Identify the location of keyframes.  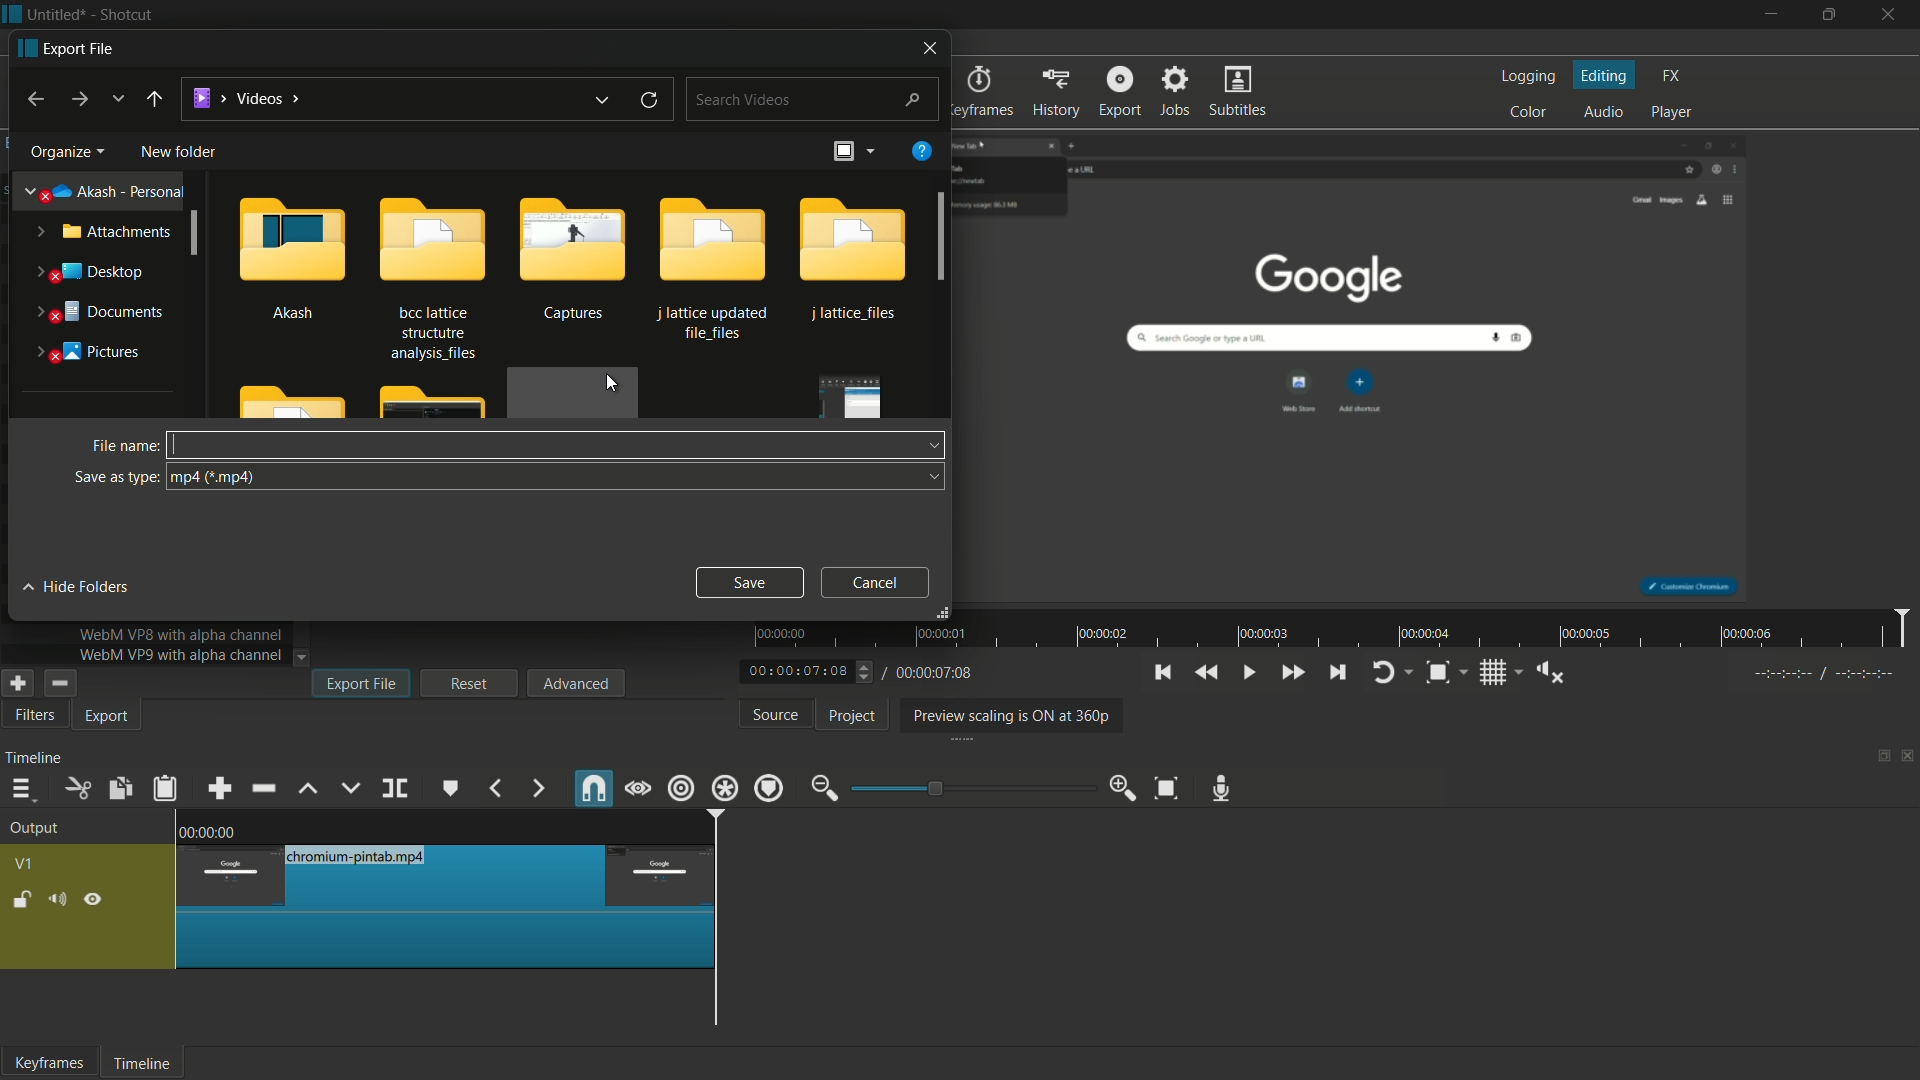
(983, 91).